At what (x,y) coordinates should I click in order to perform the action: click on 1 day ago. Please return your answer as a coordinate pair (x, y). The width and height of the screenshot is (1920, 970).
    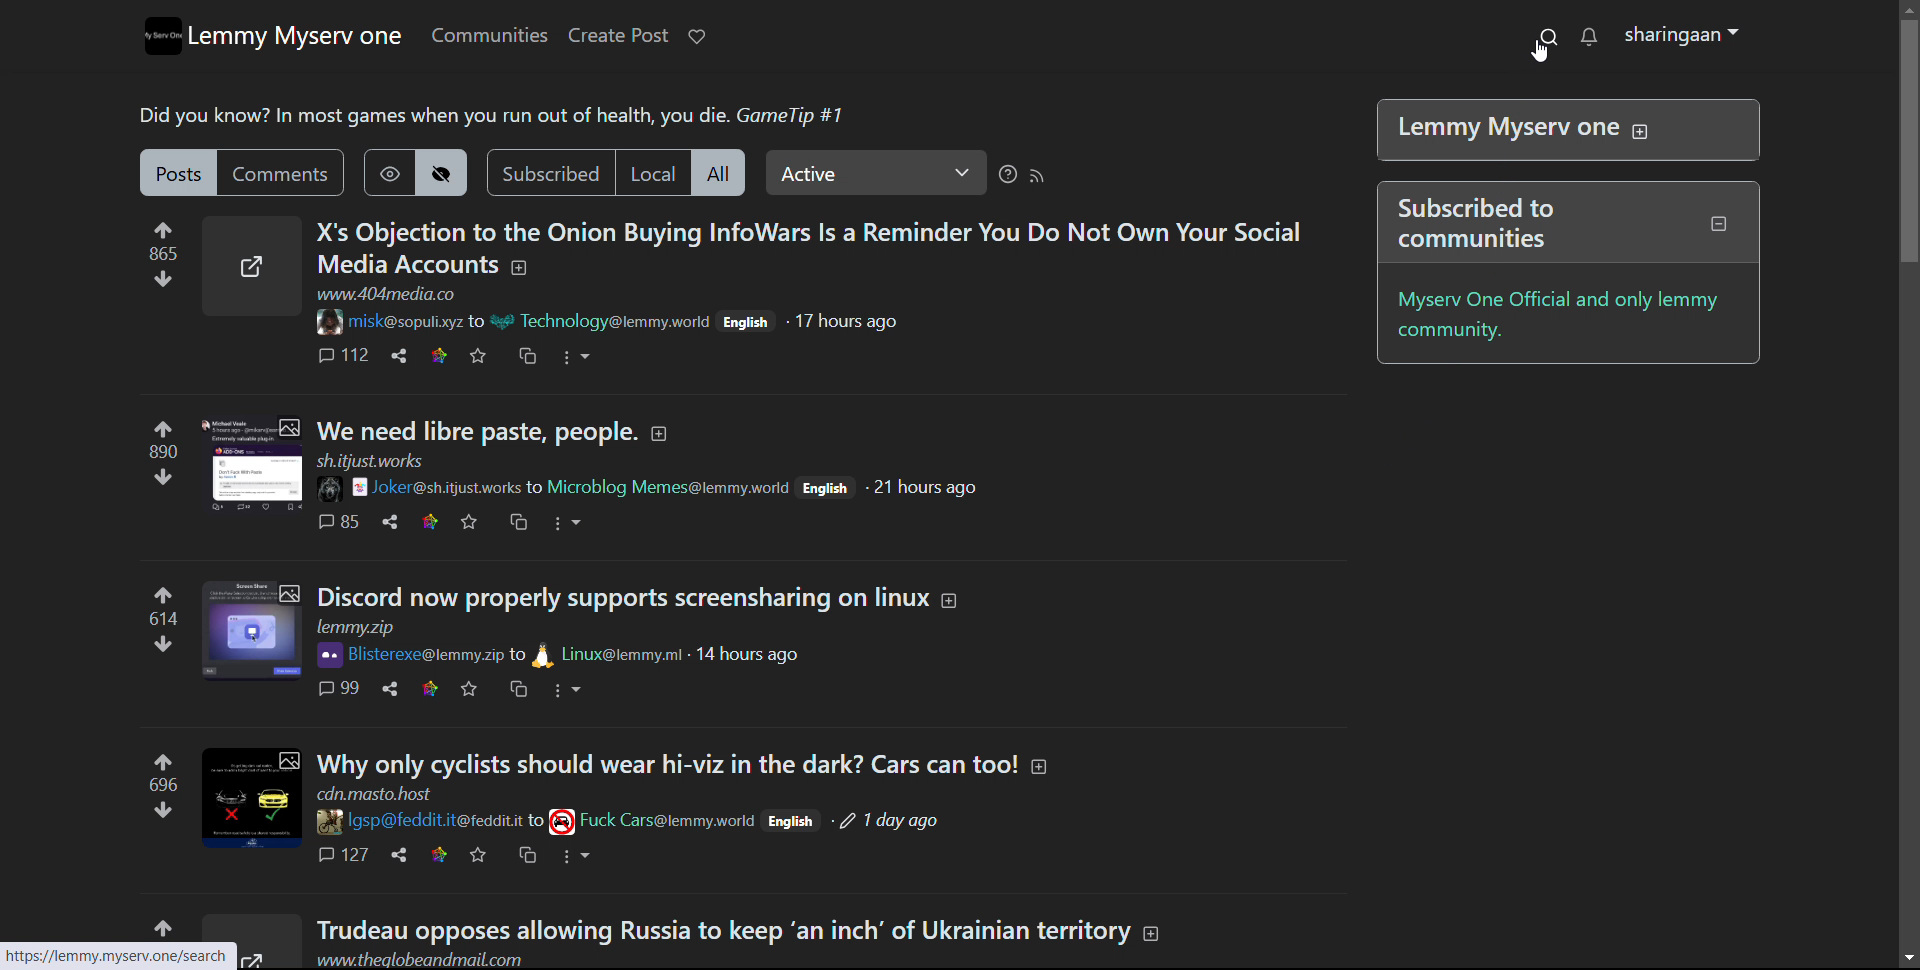
    Looking at the image, I should click on (902, 825).